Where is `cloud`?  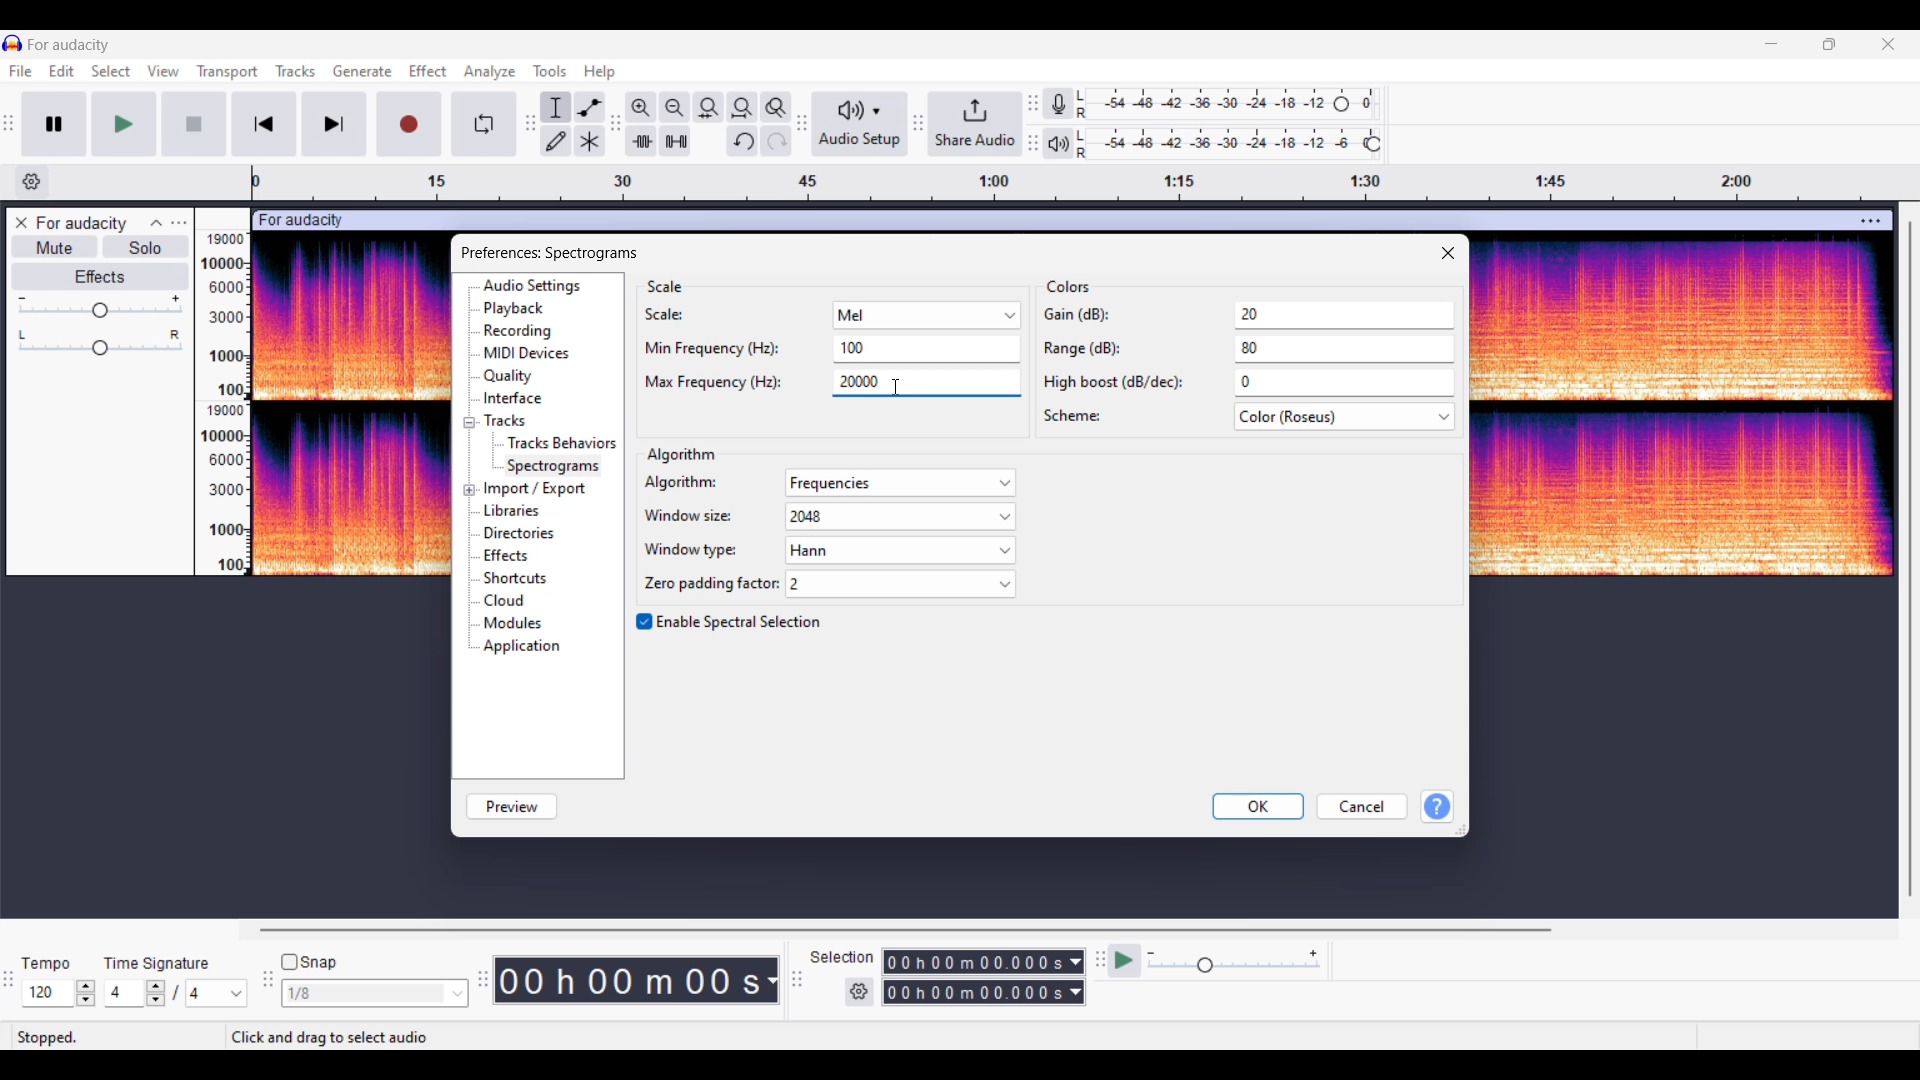 cloud is located at coordinates (512, 602).